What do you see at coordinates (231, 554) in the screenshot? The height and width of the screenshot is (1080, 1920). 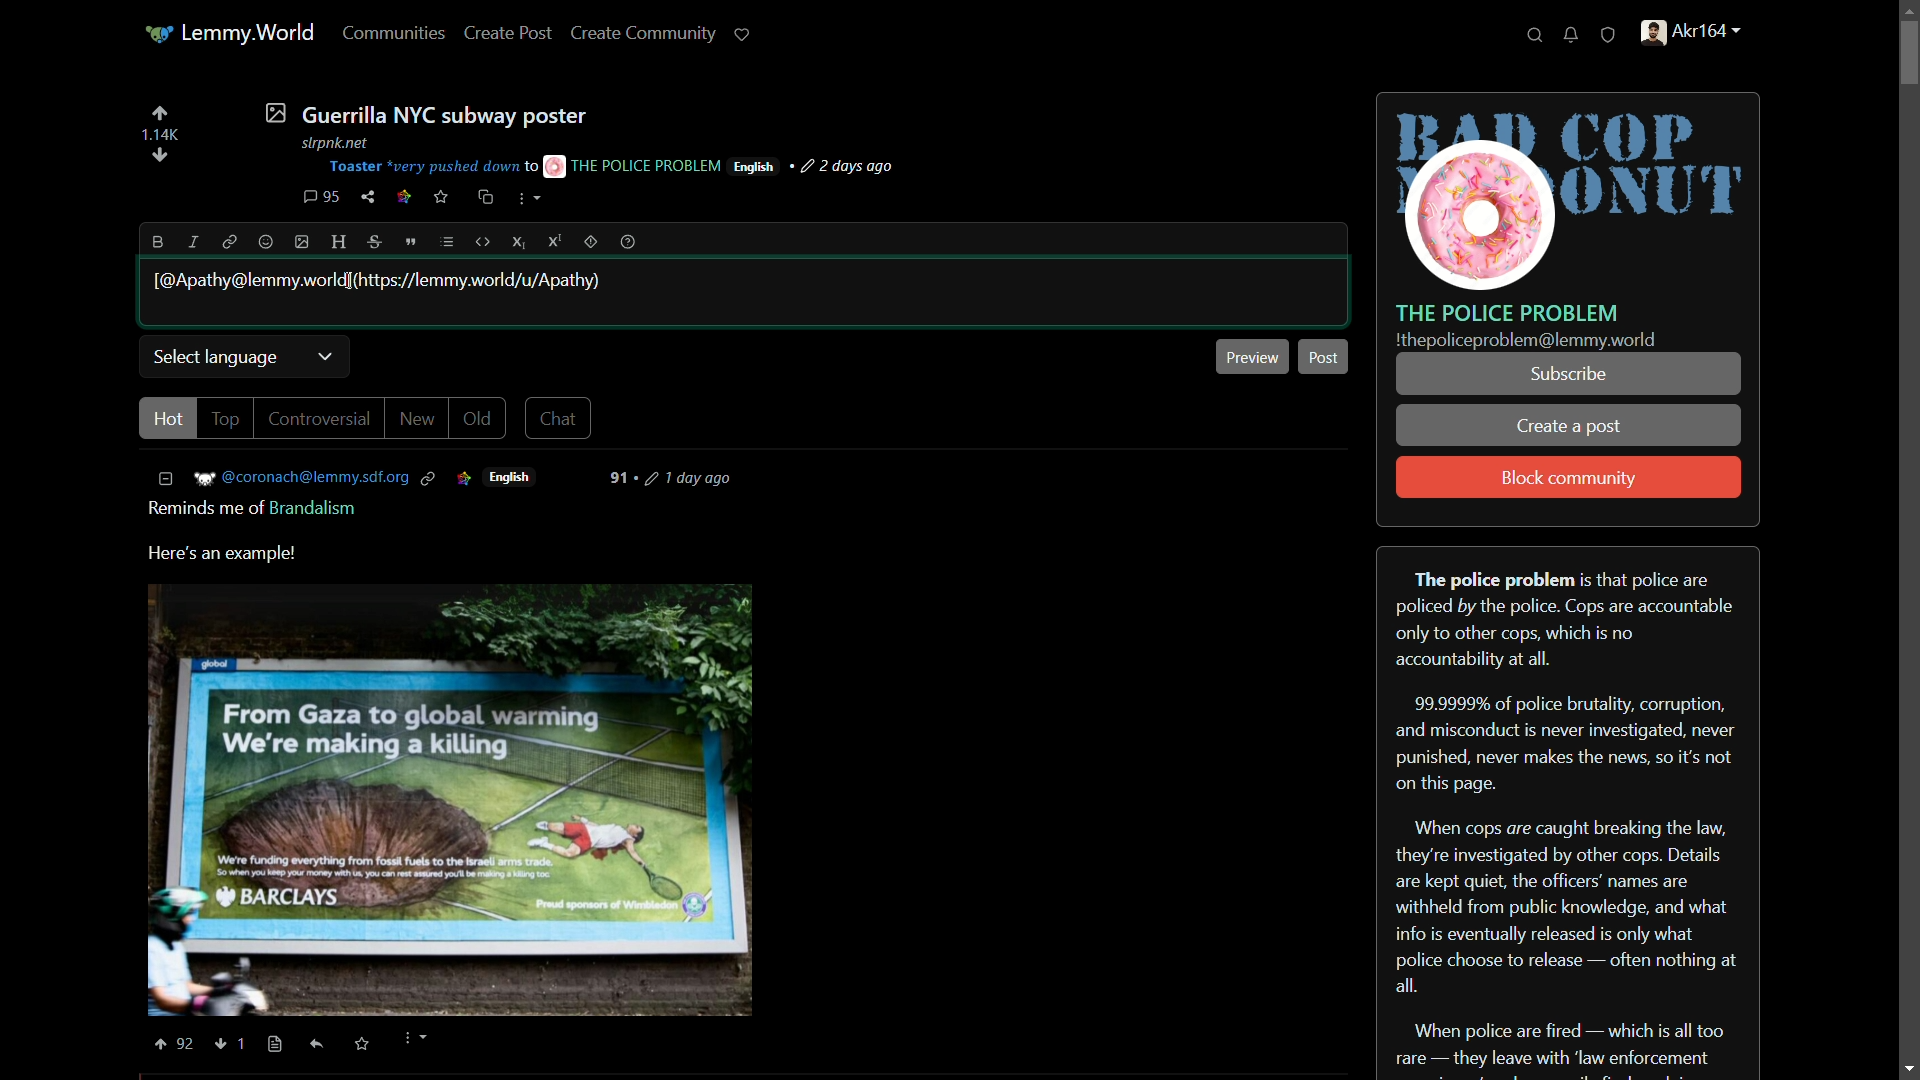 I see `Here's an example!` at bounding box center [231, 554].